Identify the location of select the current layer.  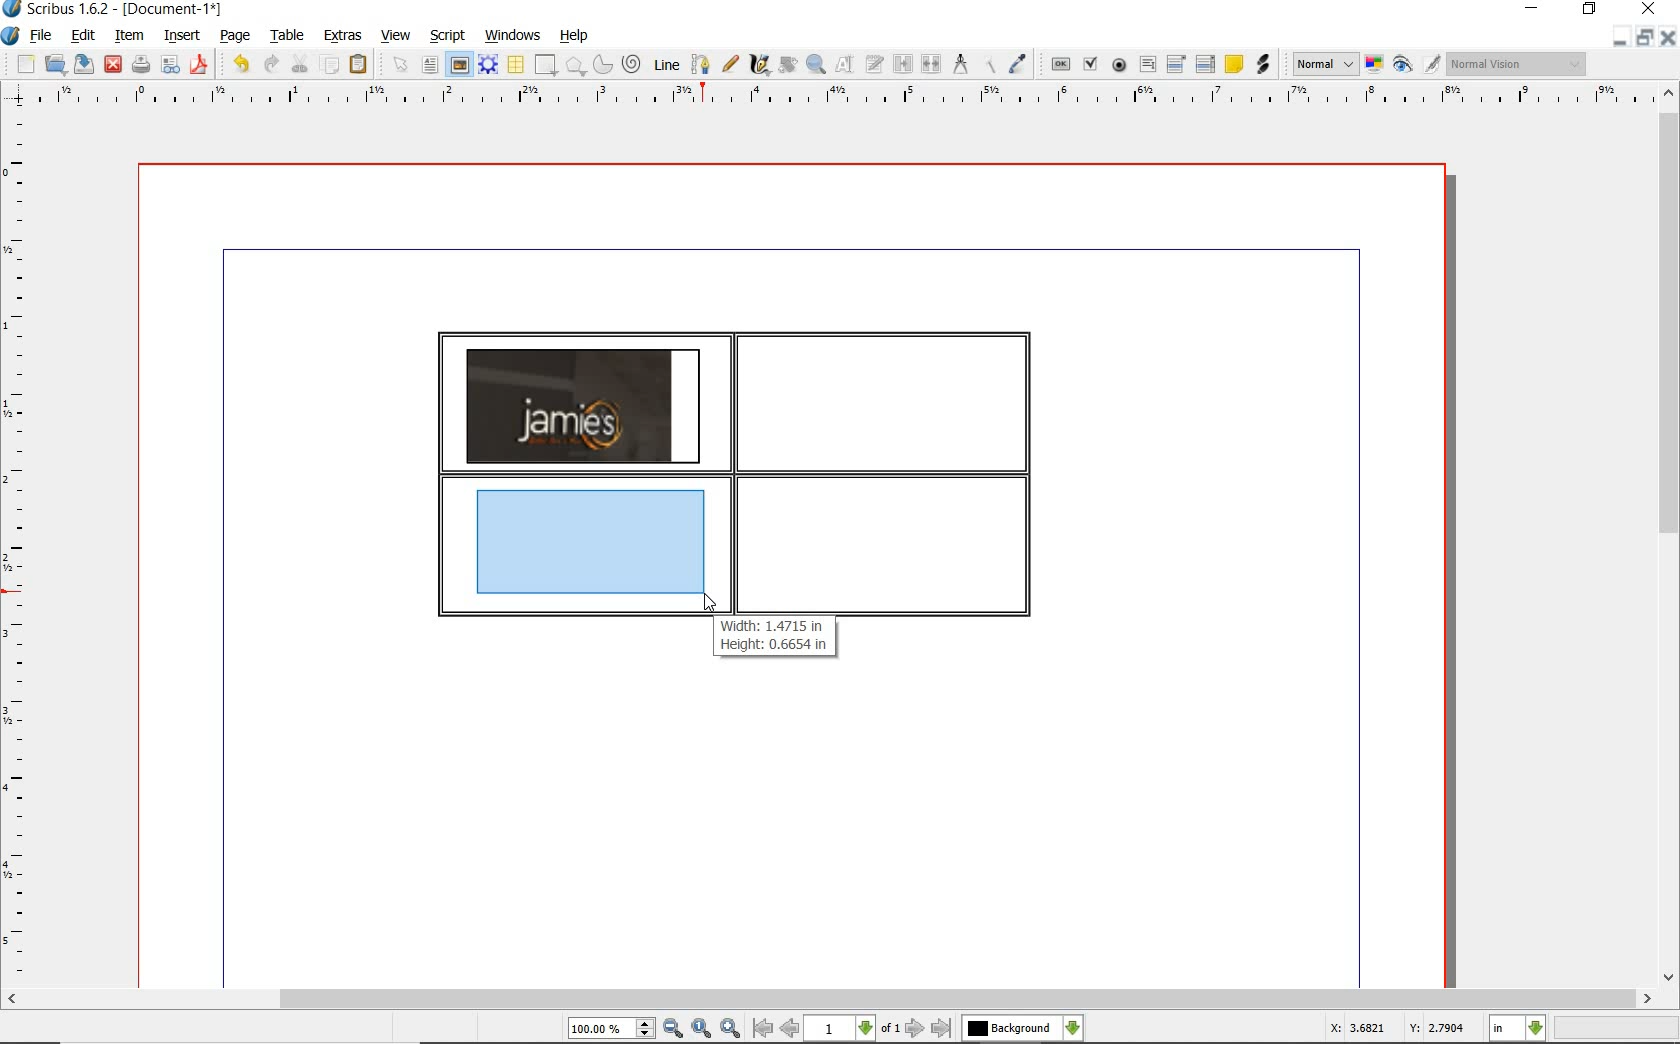
(1022, 1028).